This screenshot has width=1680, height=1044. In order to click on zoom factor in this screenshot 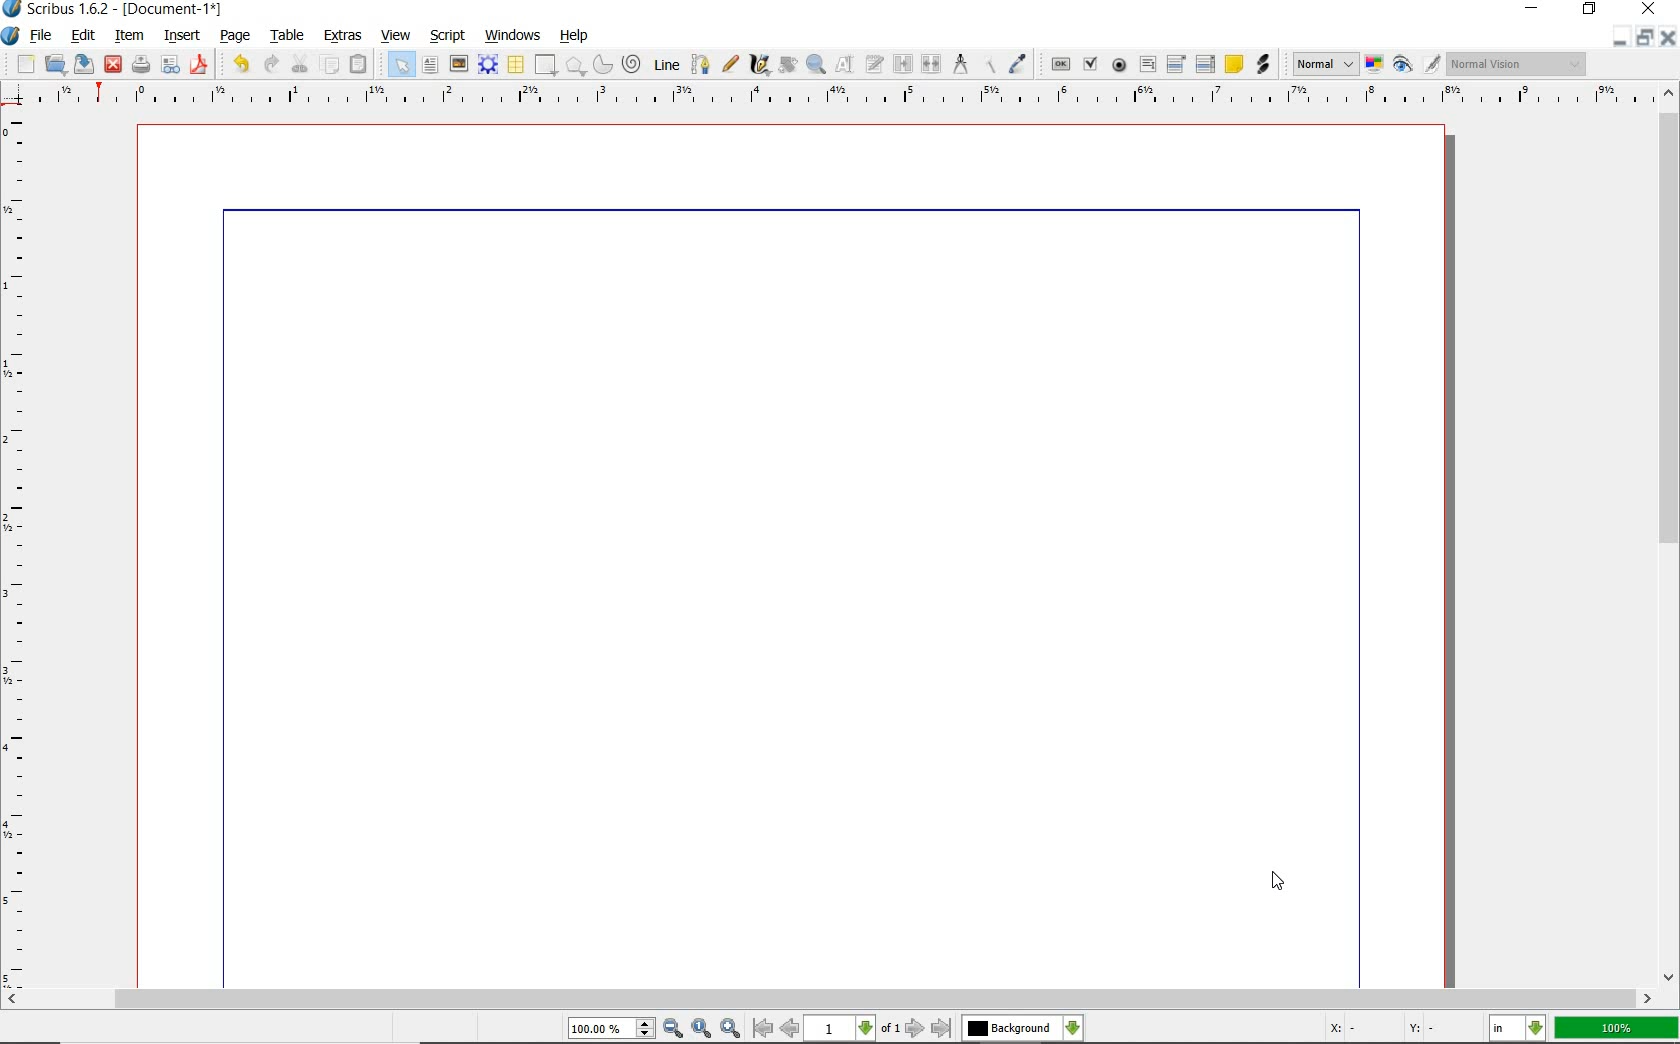, I will do `click(1615, 1030)`.